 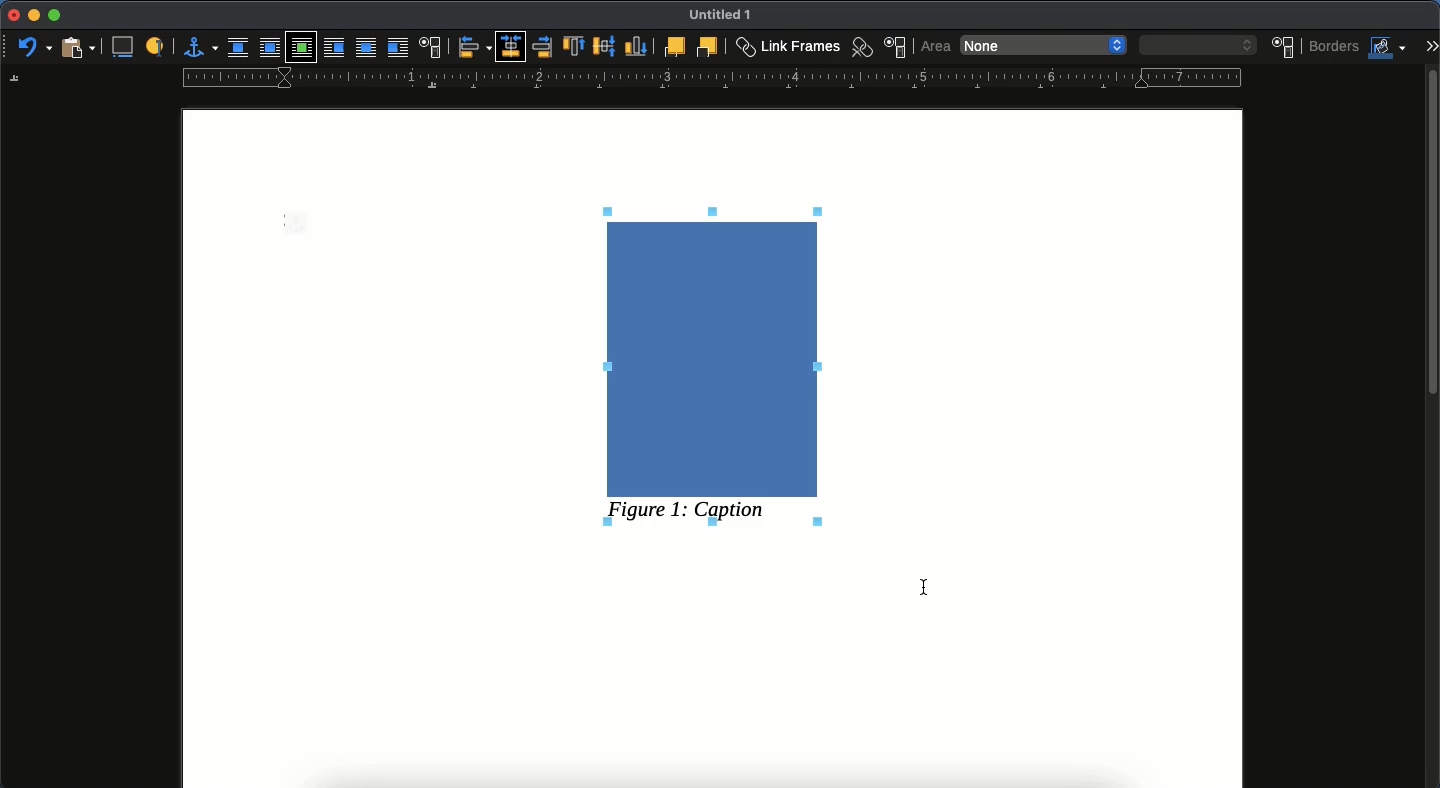 What do you see at coordinates (1283, 48) in the screenshot?
I see `position an size` at bounding box center [1283, 48].